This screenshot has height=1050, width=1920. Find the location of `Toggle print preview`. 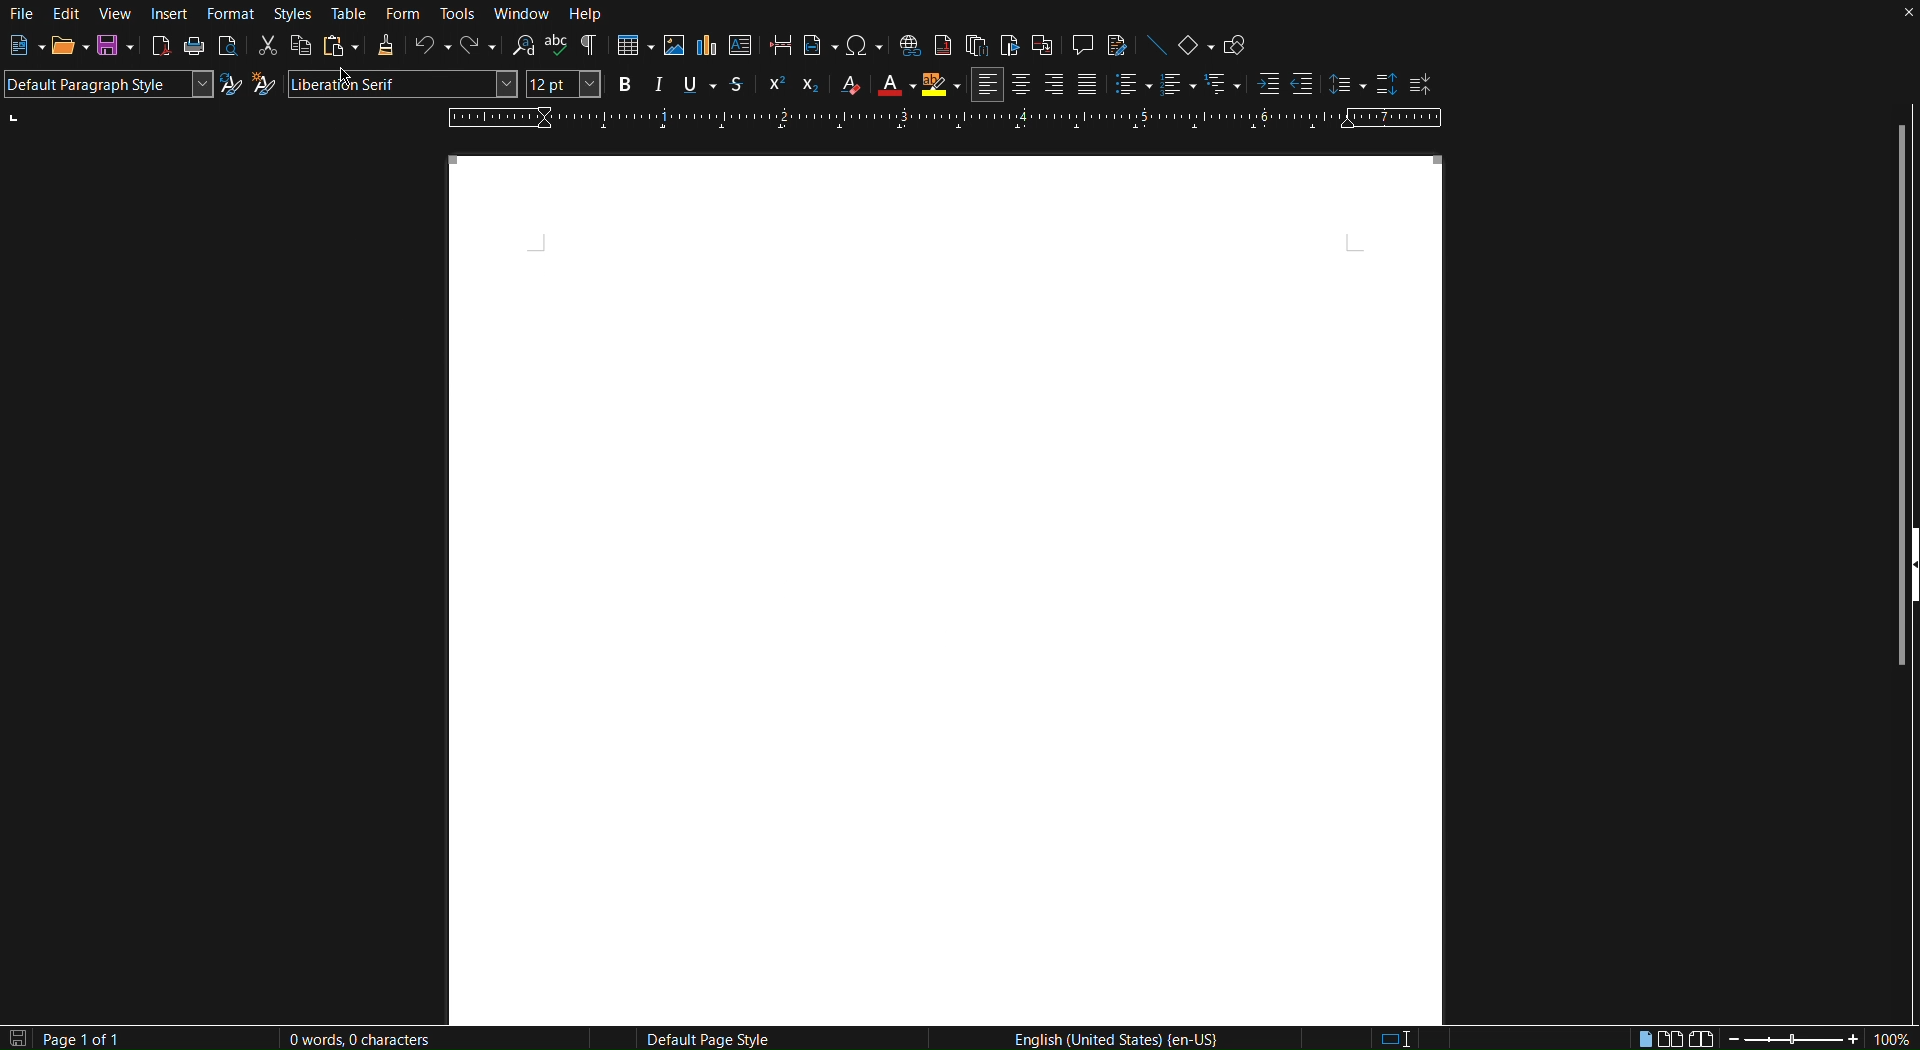

Toggle print preview is located at coordinates (228, 48).